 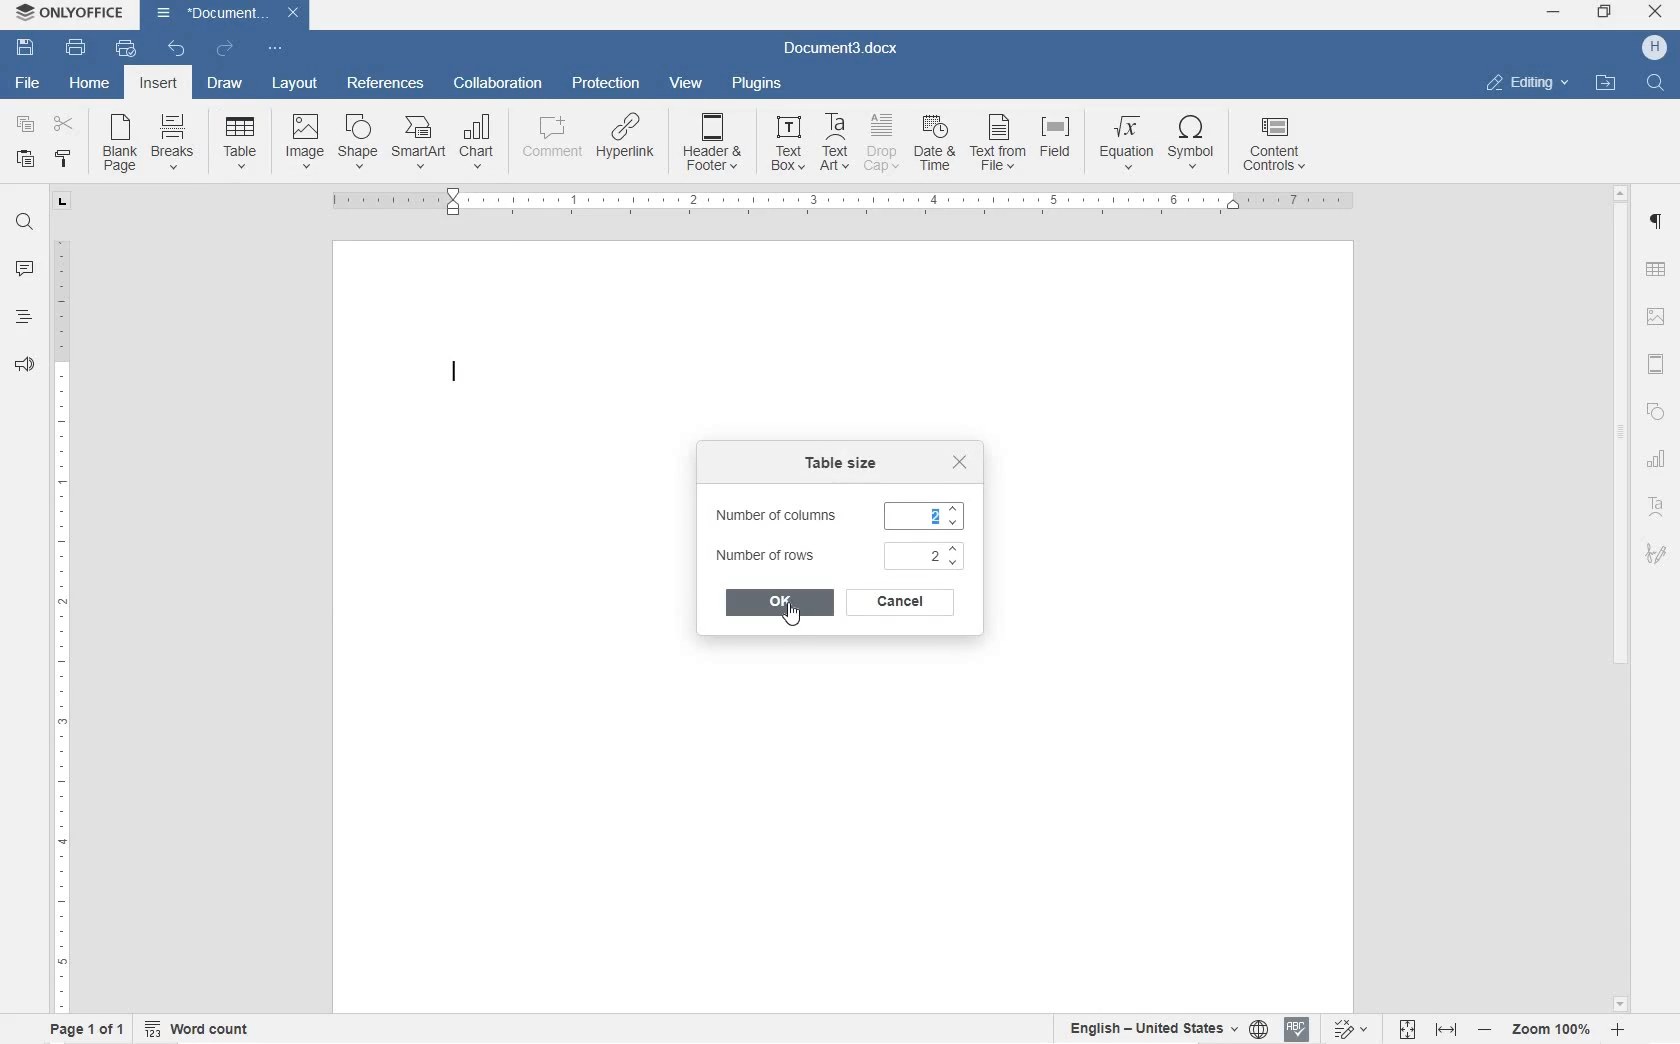 What do you see at coordinates (937, 146) in the screenshot?
I see `Date & Time` at bounding box center [937, 146].